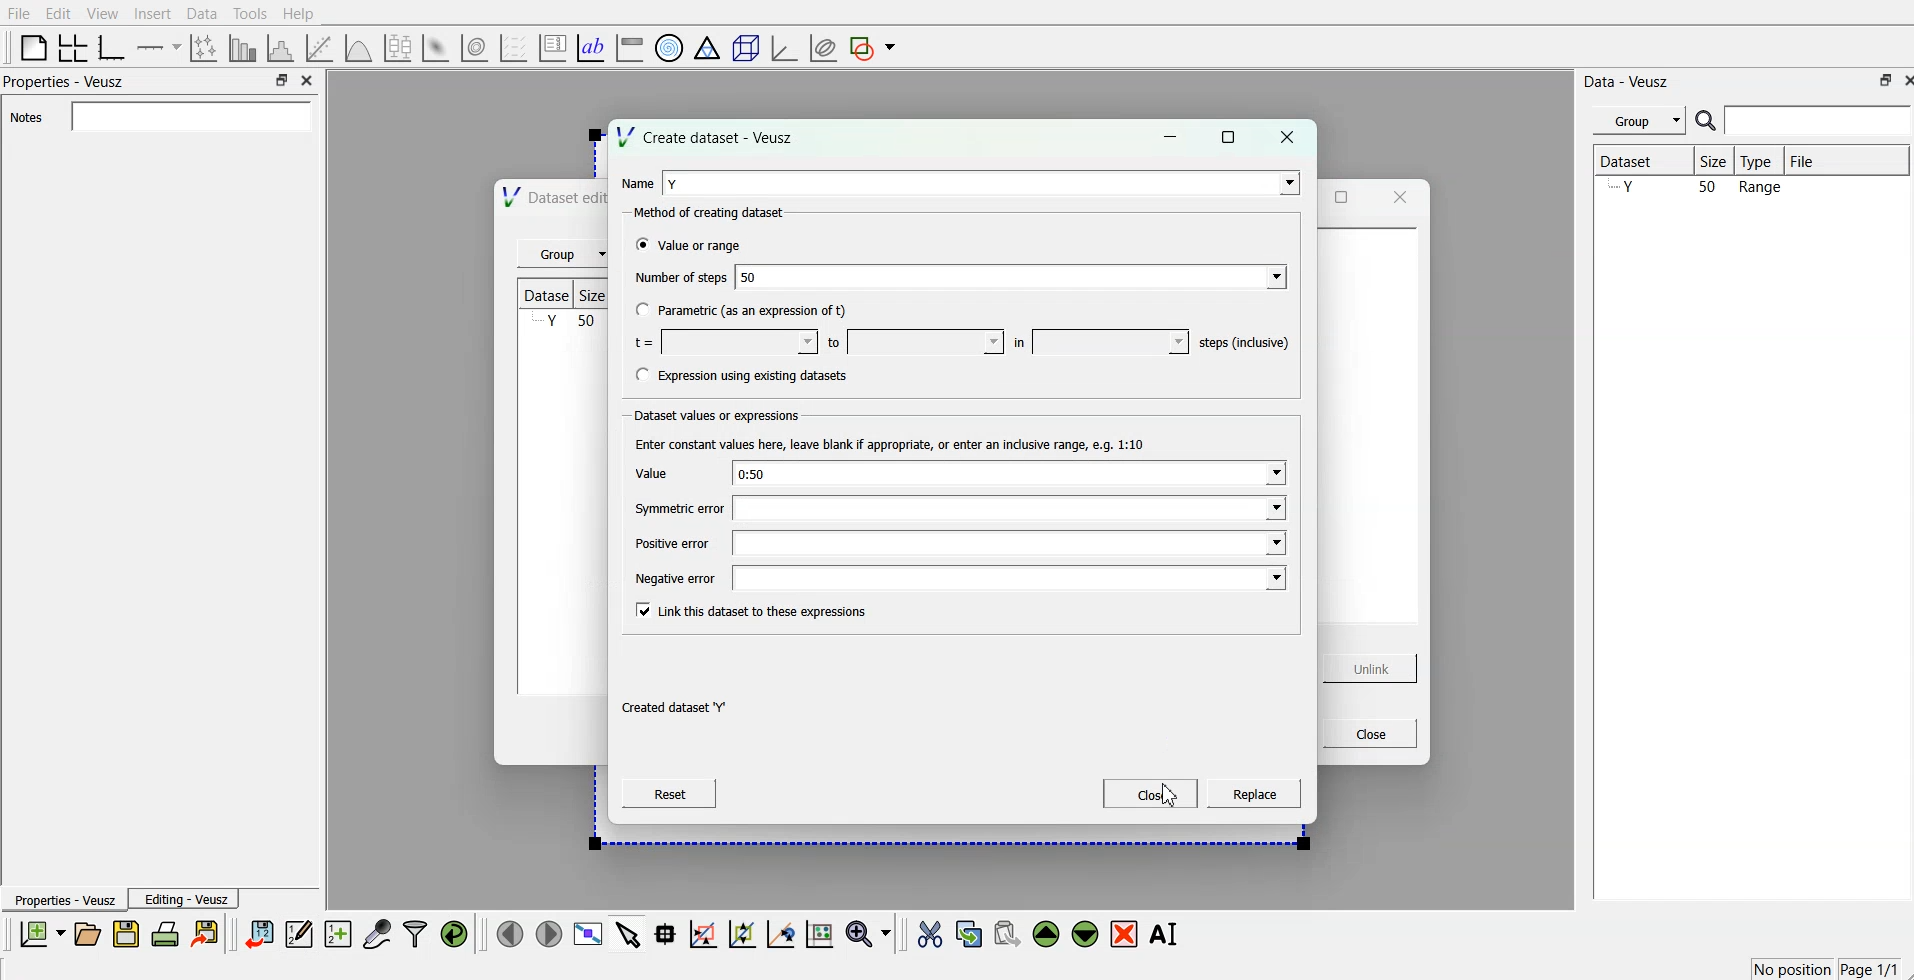 The image size is (1914, 980). What do you see at coordinates (548, 933) in the screenshot?
I see `move to next page` at bounding box center [548, 933].